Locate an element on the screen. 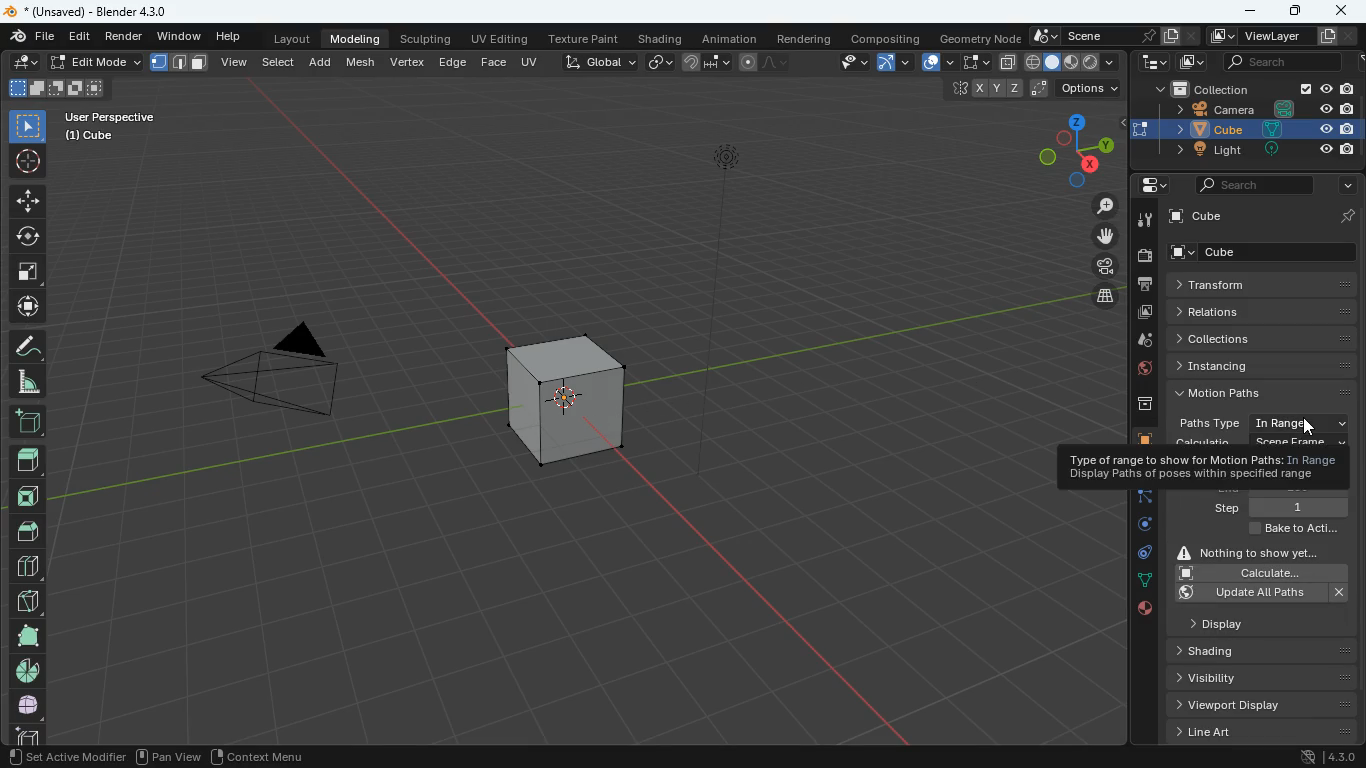 This screenshot has height=768, width=1366. mesh is located at coordinates (364, 61).